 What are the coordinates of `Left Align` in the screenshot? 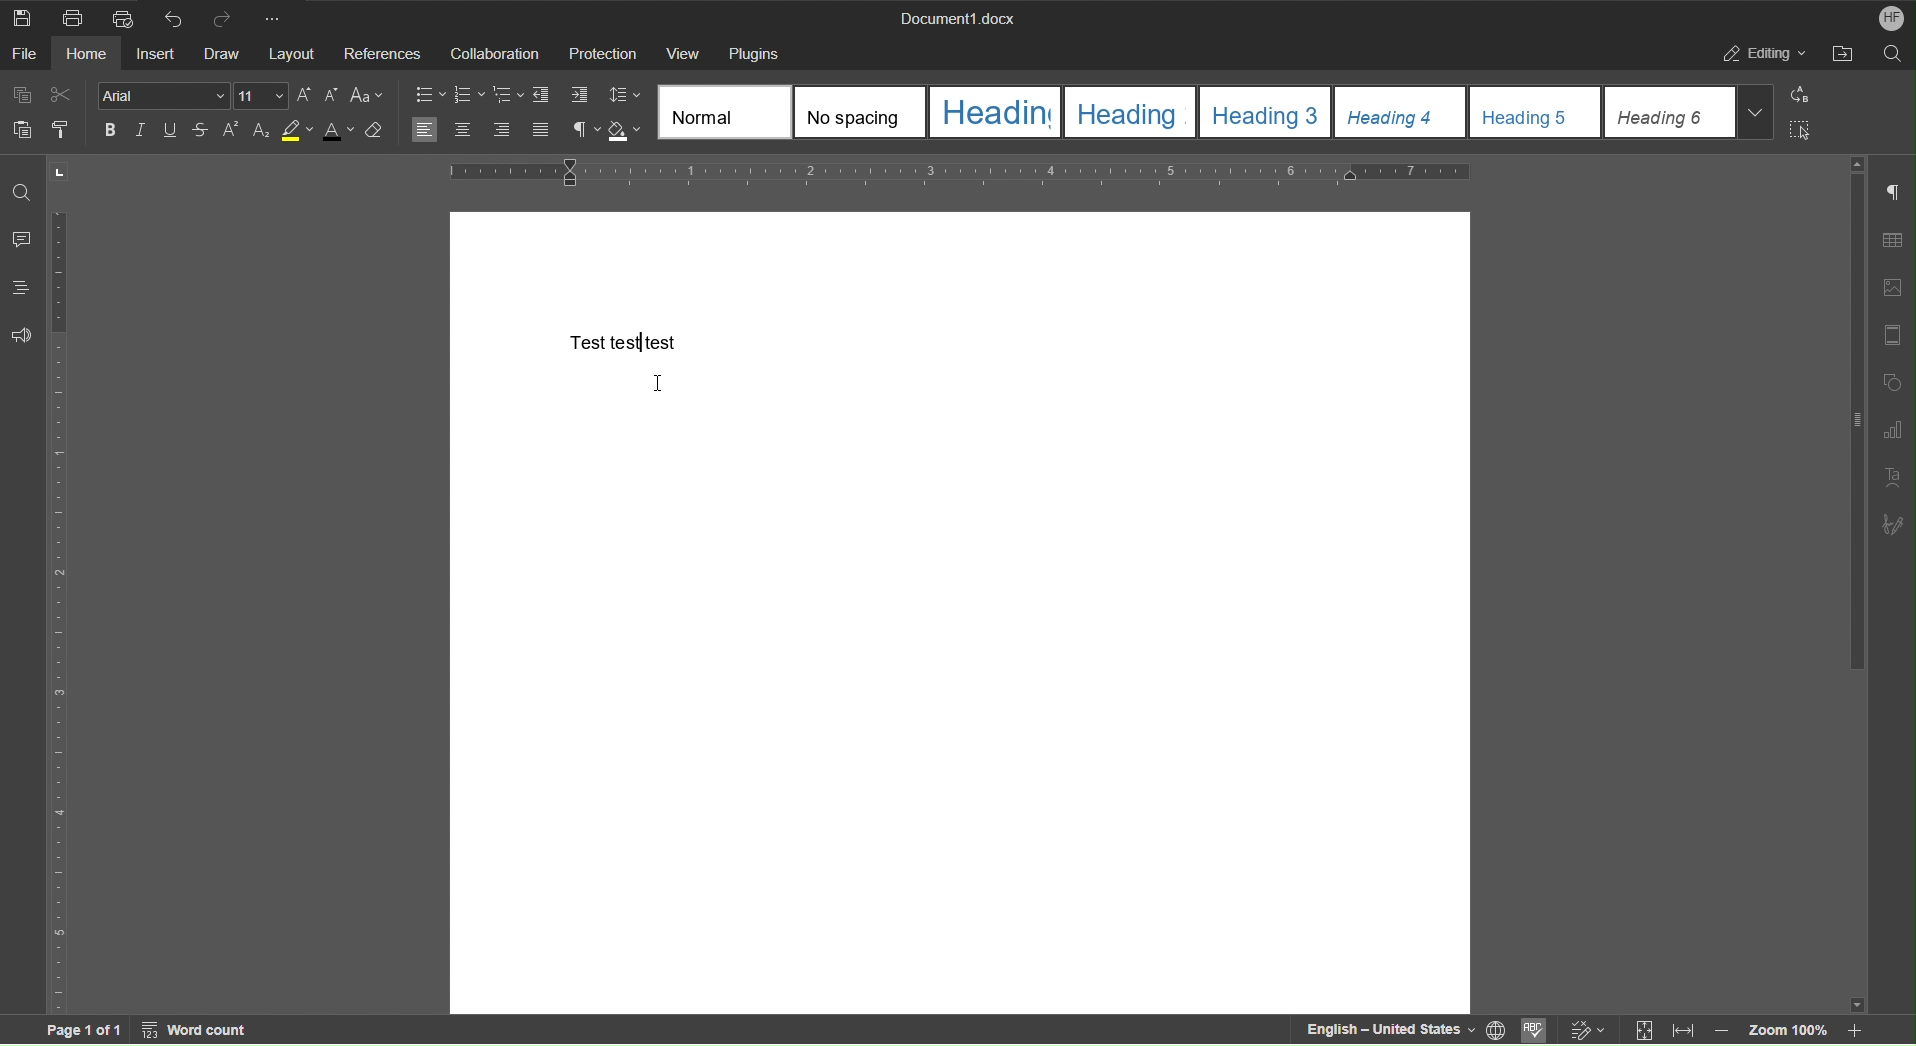 It's located at (425, 130).